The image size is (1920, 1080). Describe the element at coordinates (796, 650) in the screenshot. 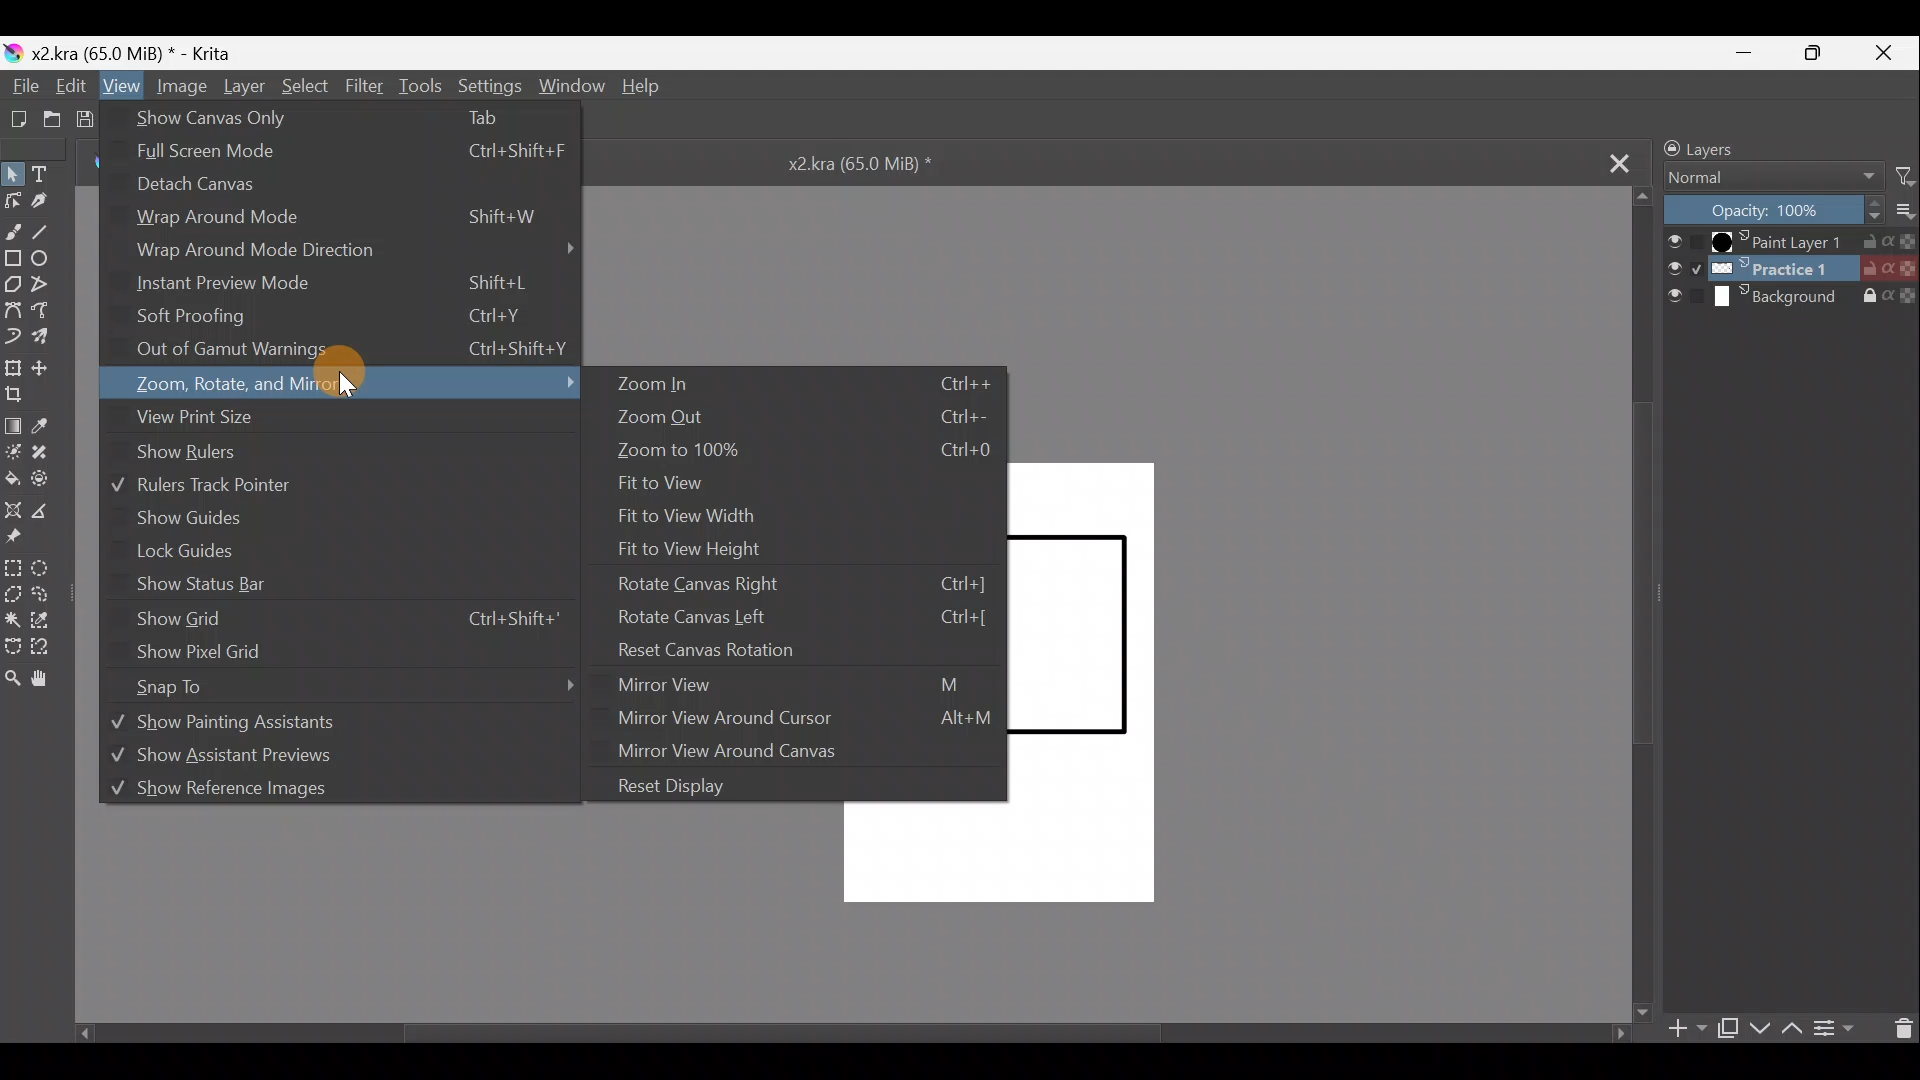

I see `Reset canvas rotation` at that location.